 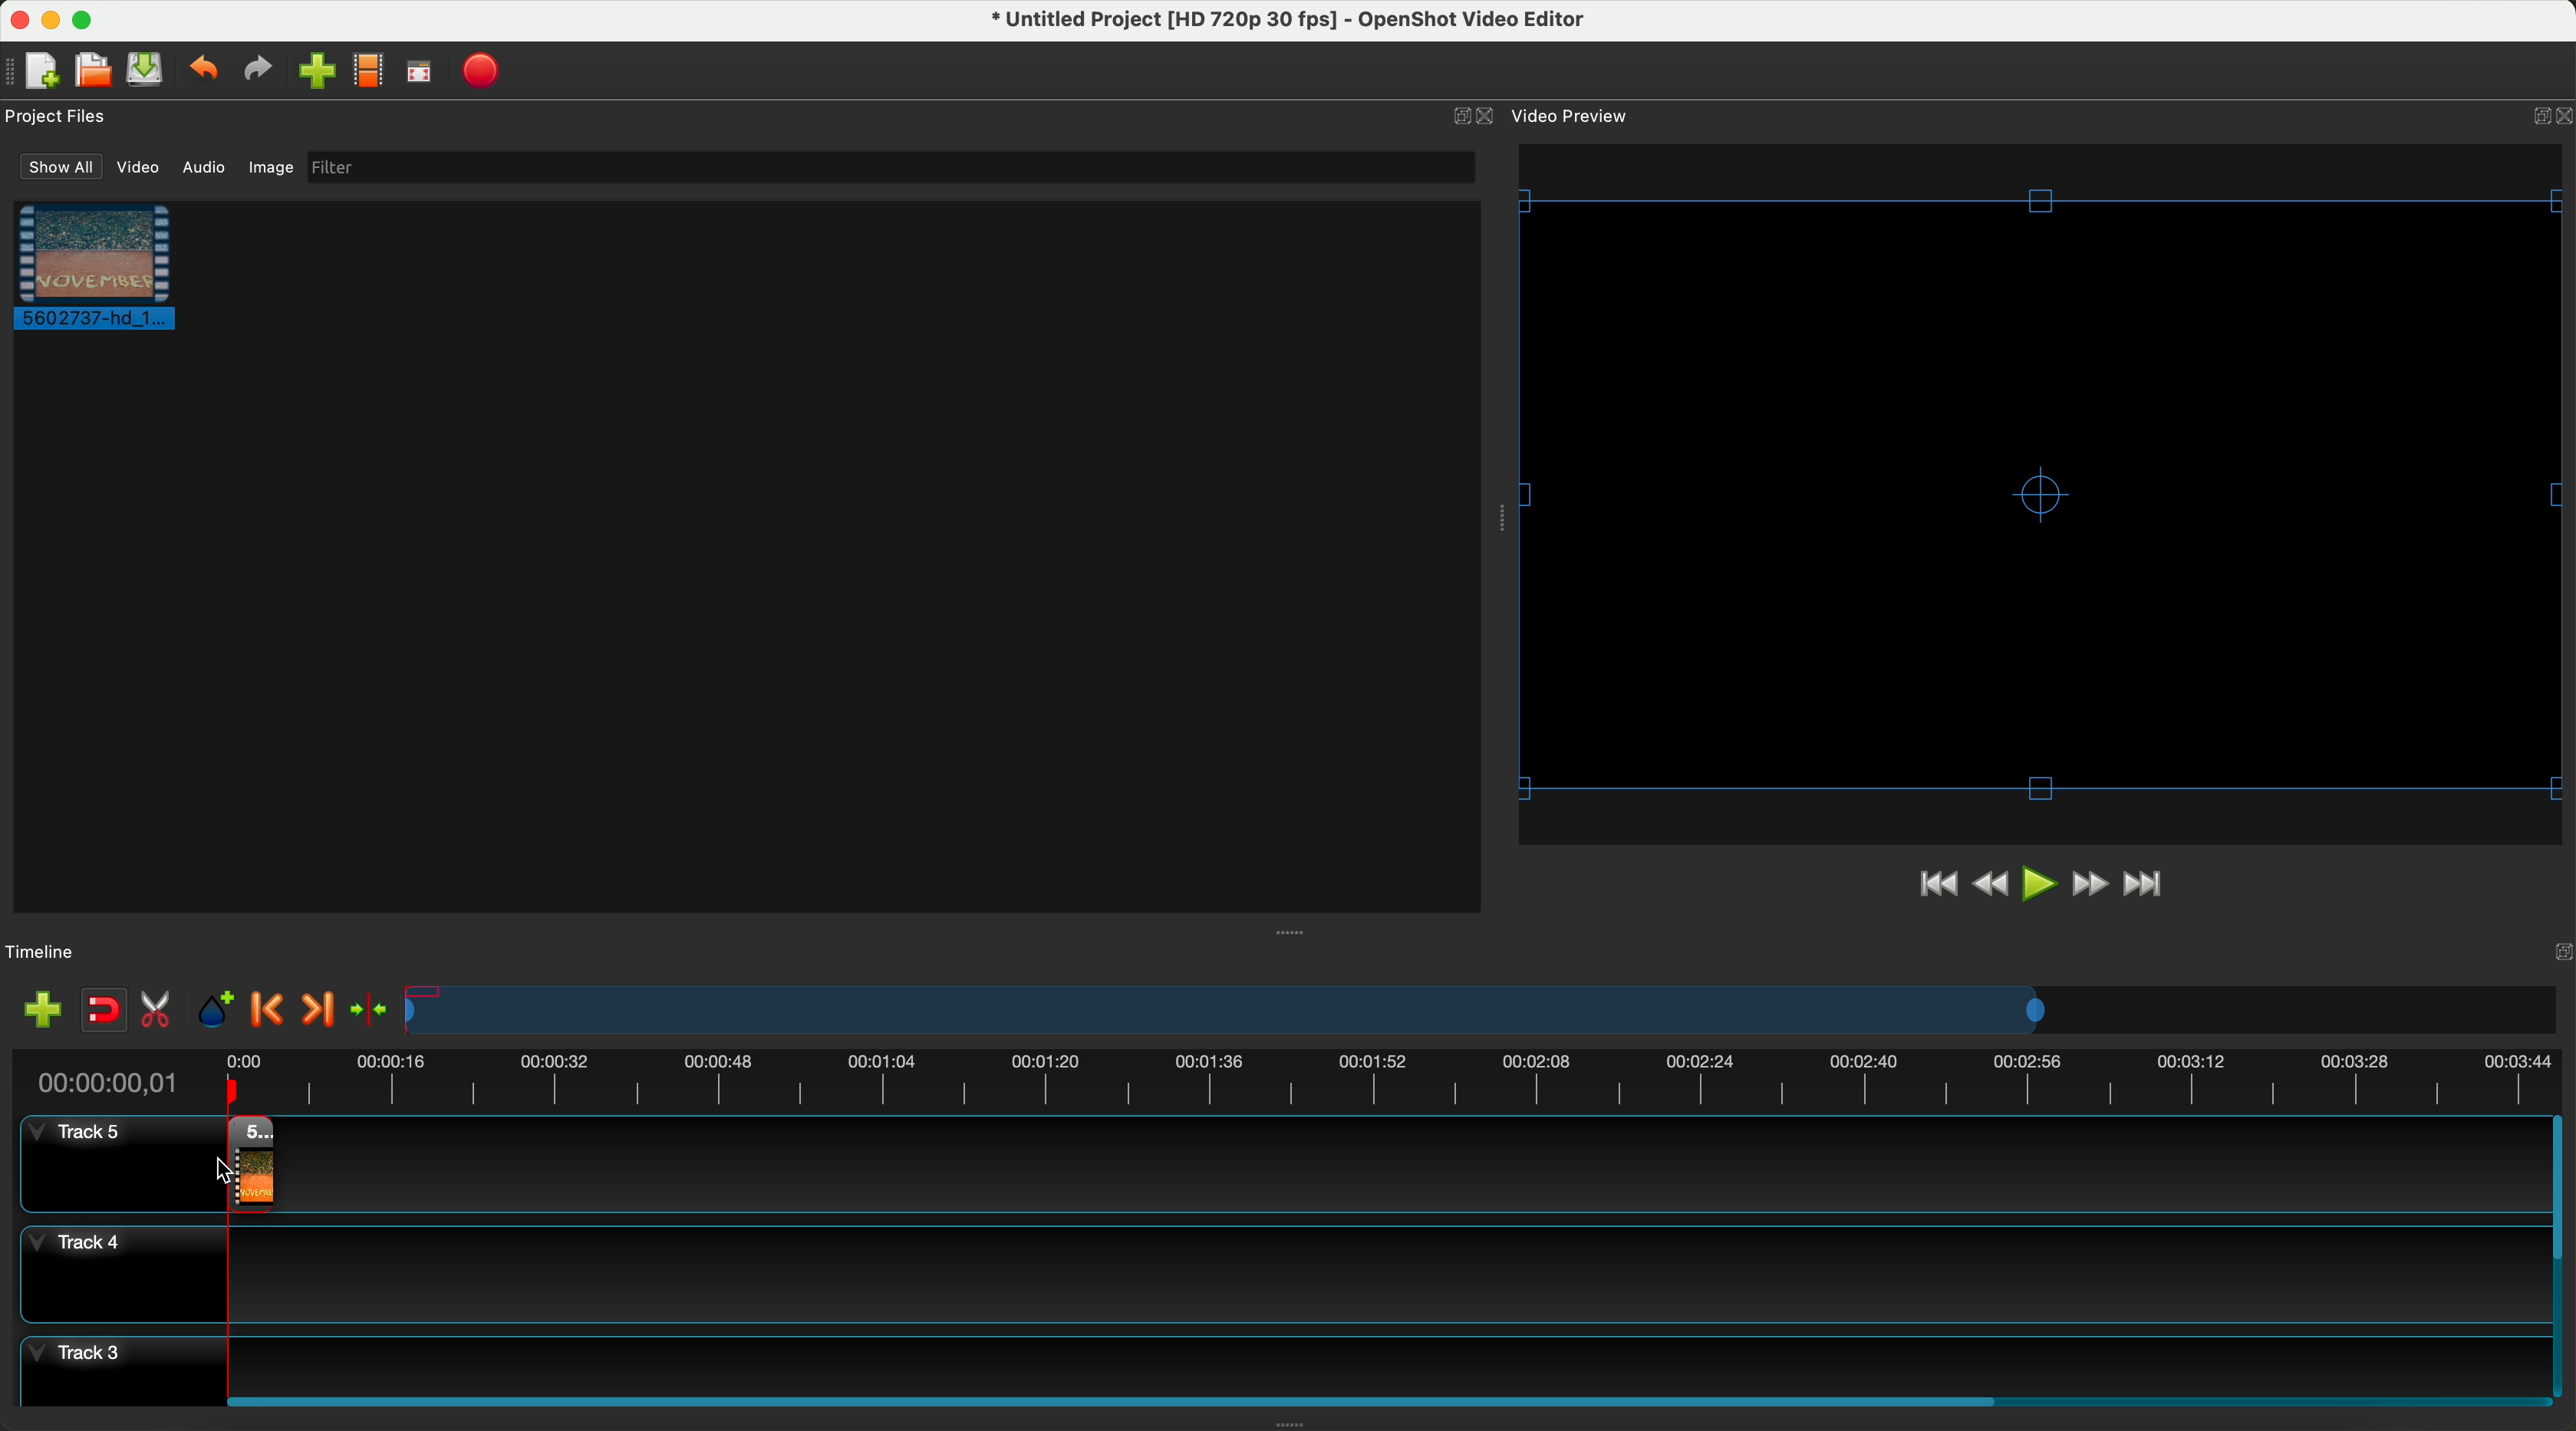 What do you see at coordinates (1481, 1008) in the screenshot?
I see `timeline` at bounding box center [1481, 1008].